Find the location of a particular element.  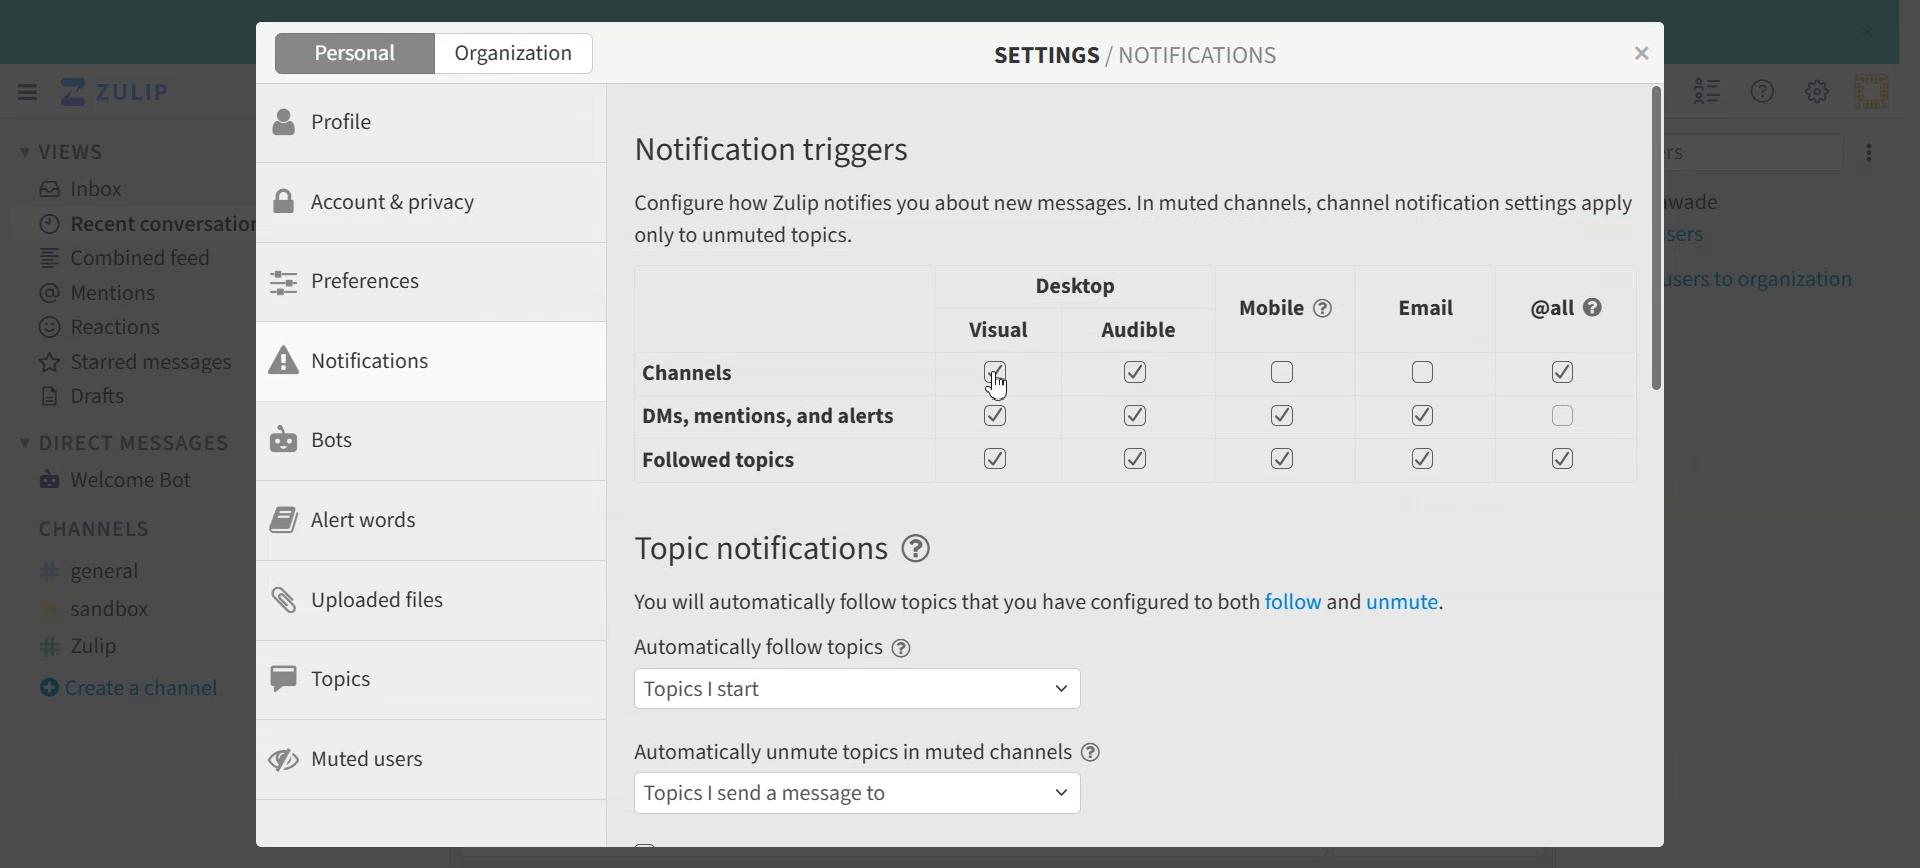

Help is located at coordinates (1092, 752).